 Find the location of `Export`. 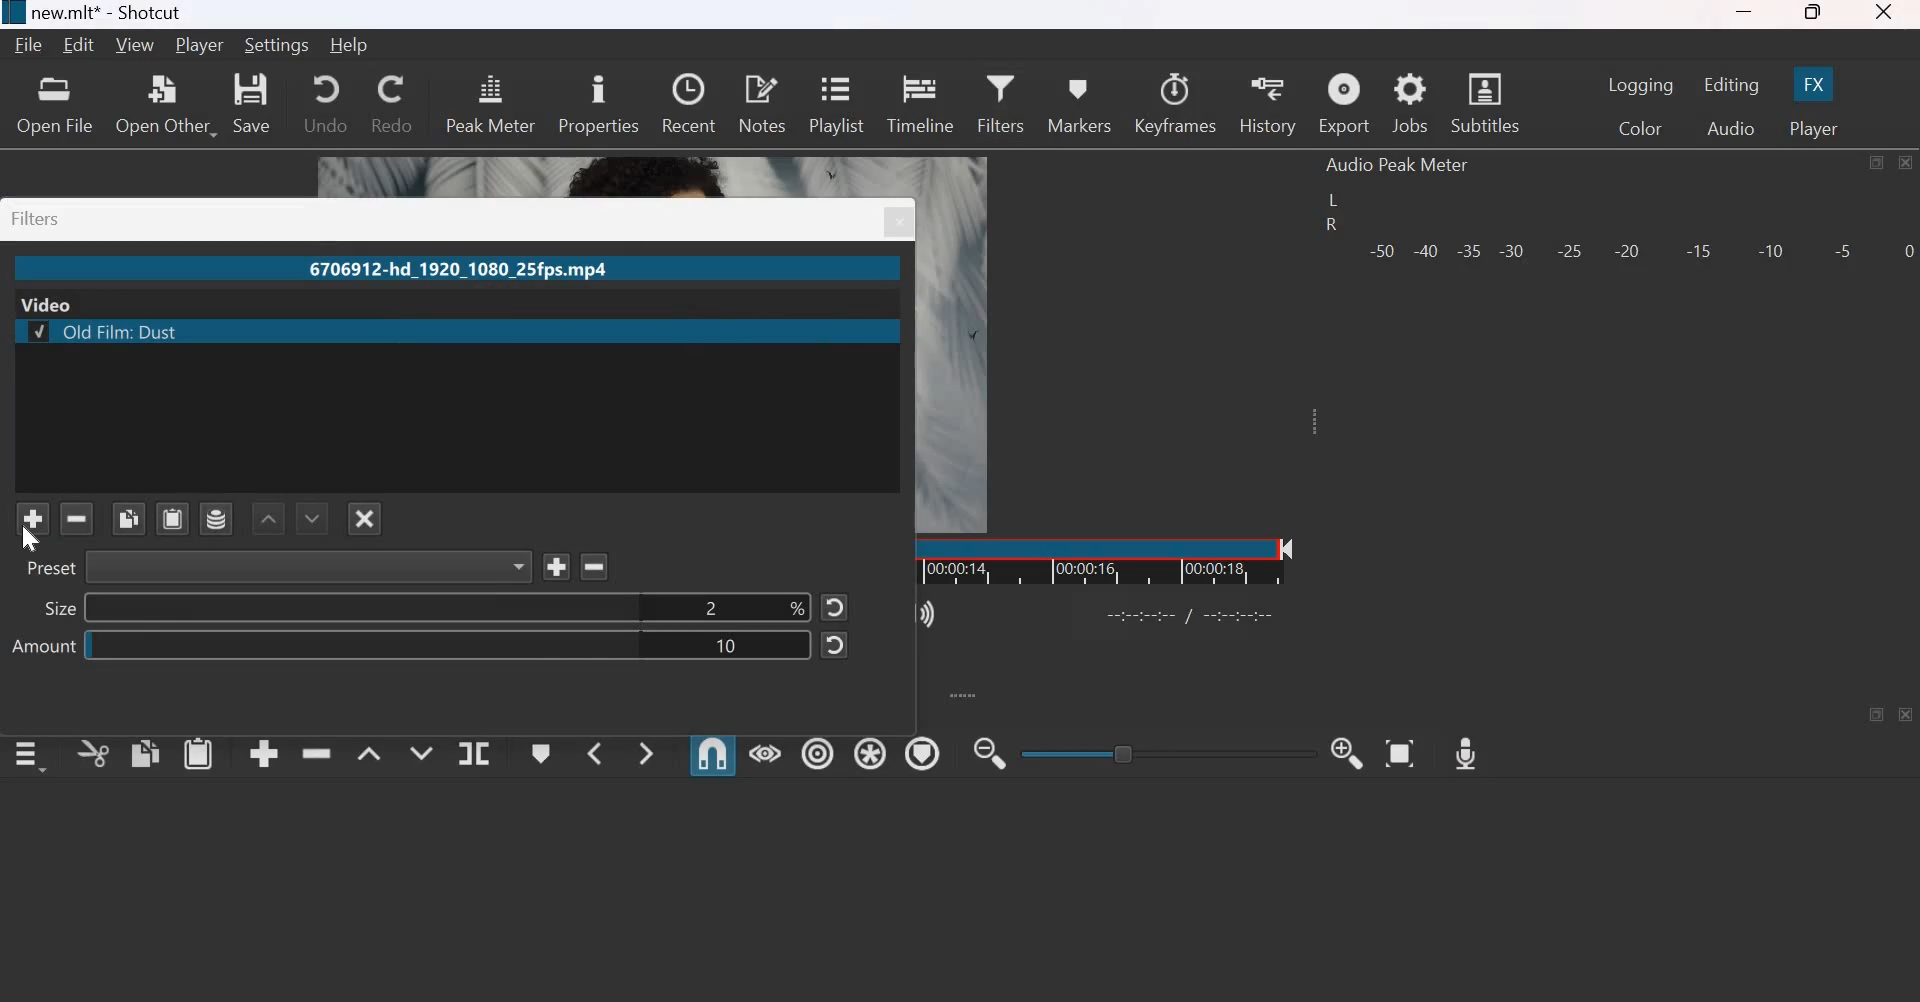

Export is located at coordinates (1344, 103).